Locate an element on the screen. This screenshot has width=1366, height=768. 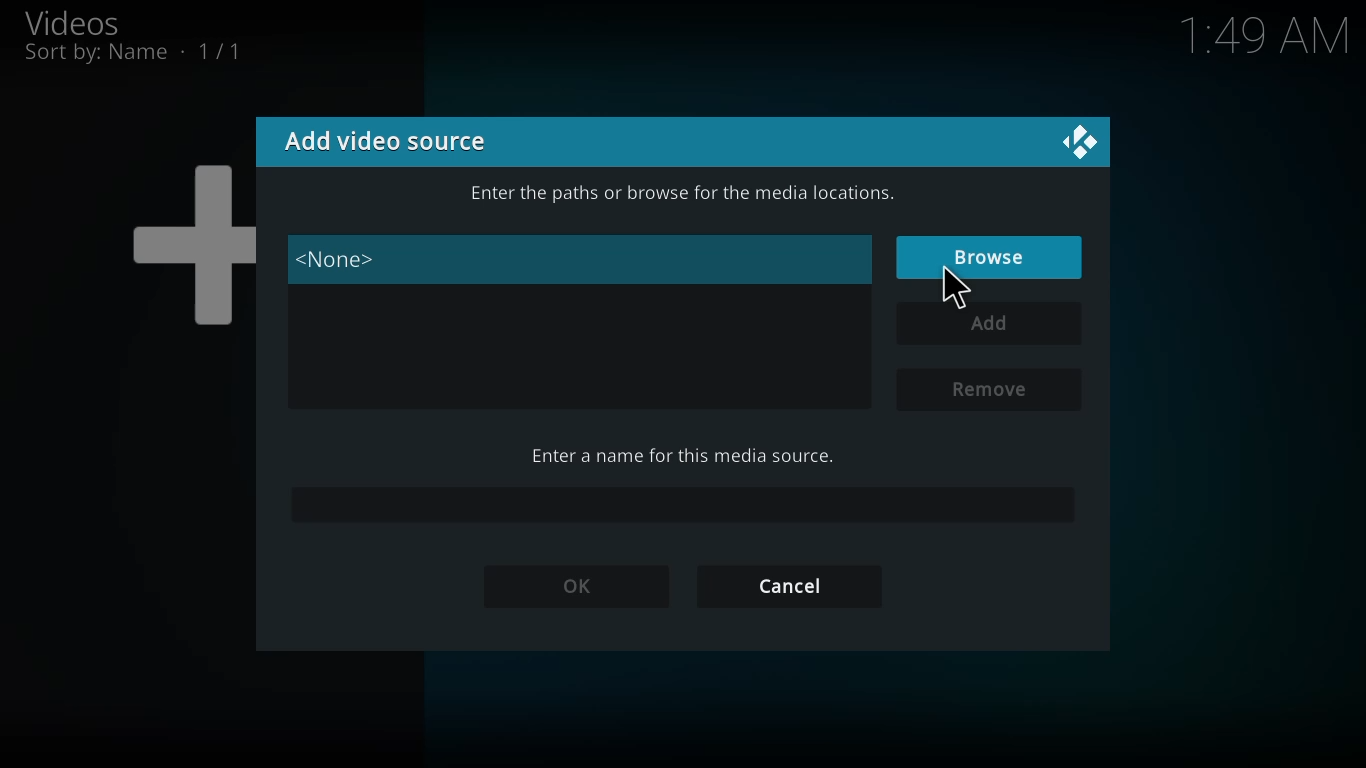
ok is located at coordinates (578, 587).